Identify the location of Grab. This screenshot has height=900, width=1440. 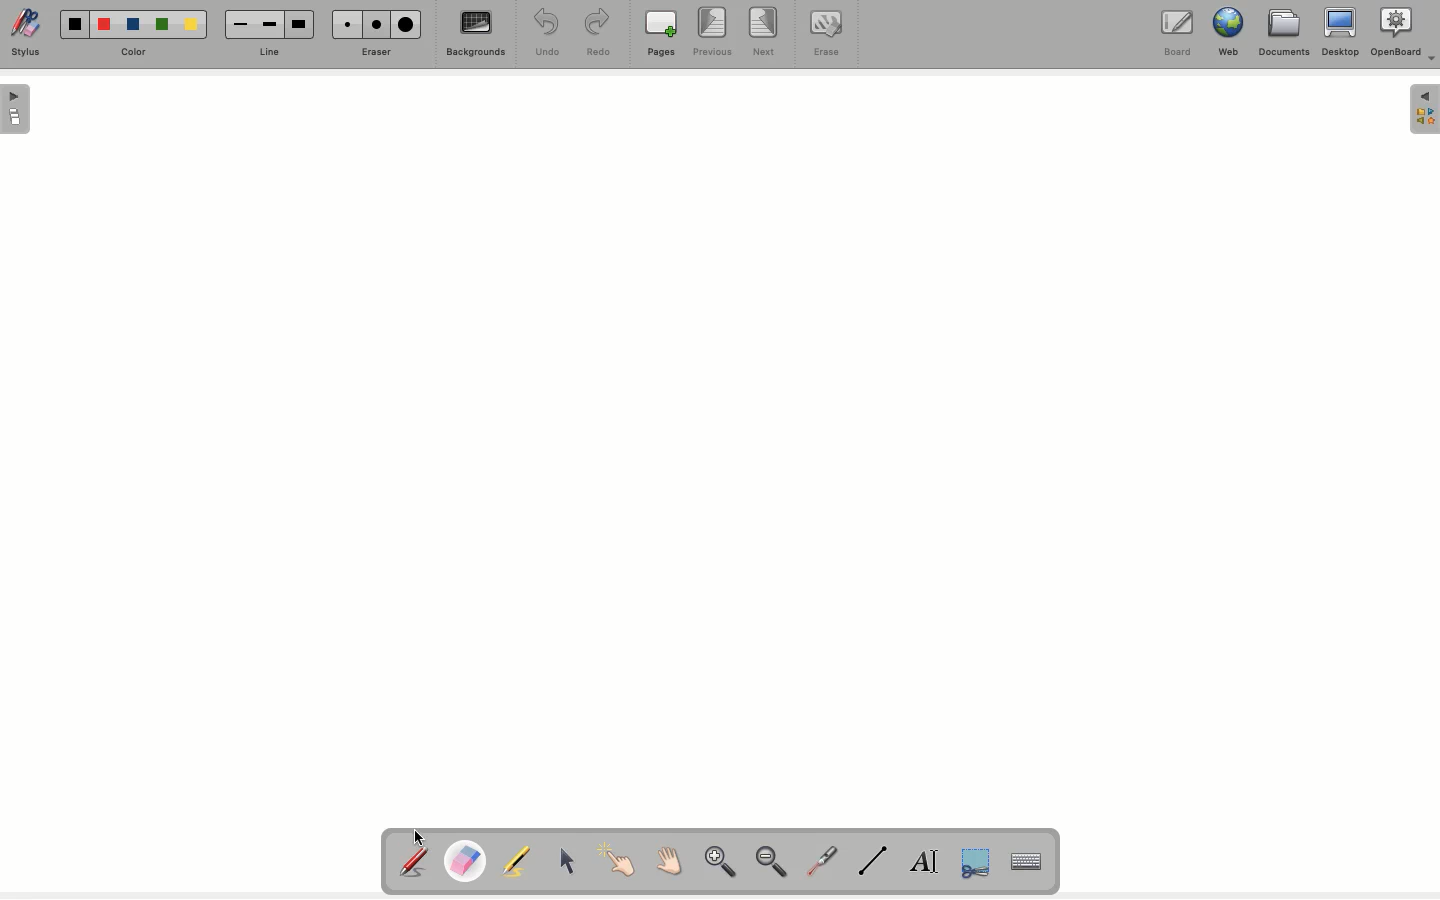
(667, 862).